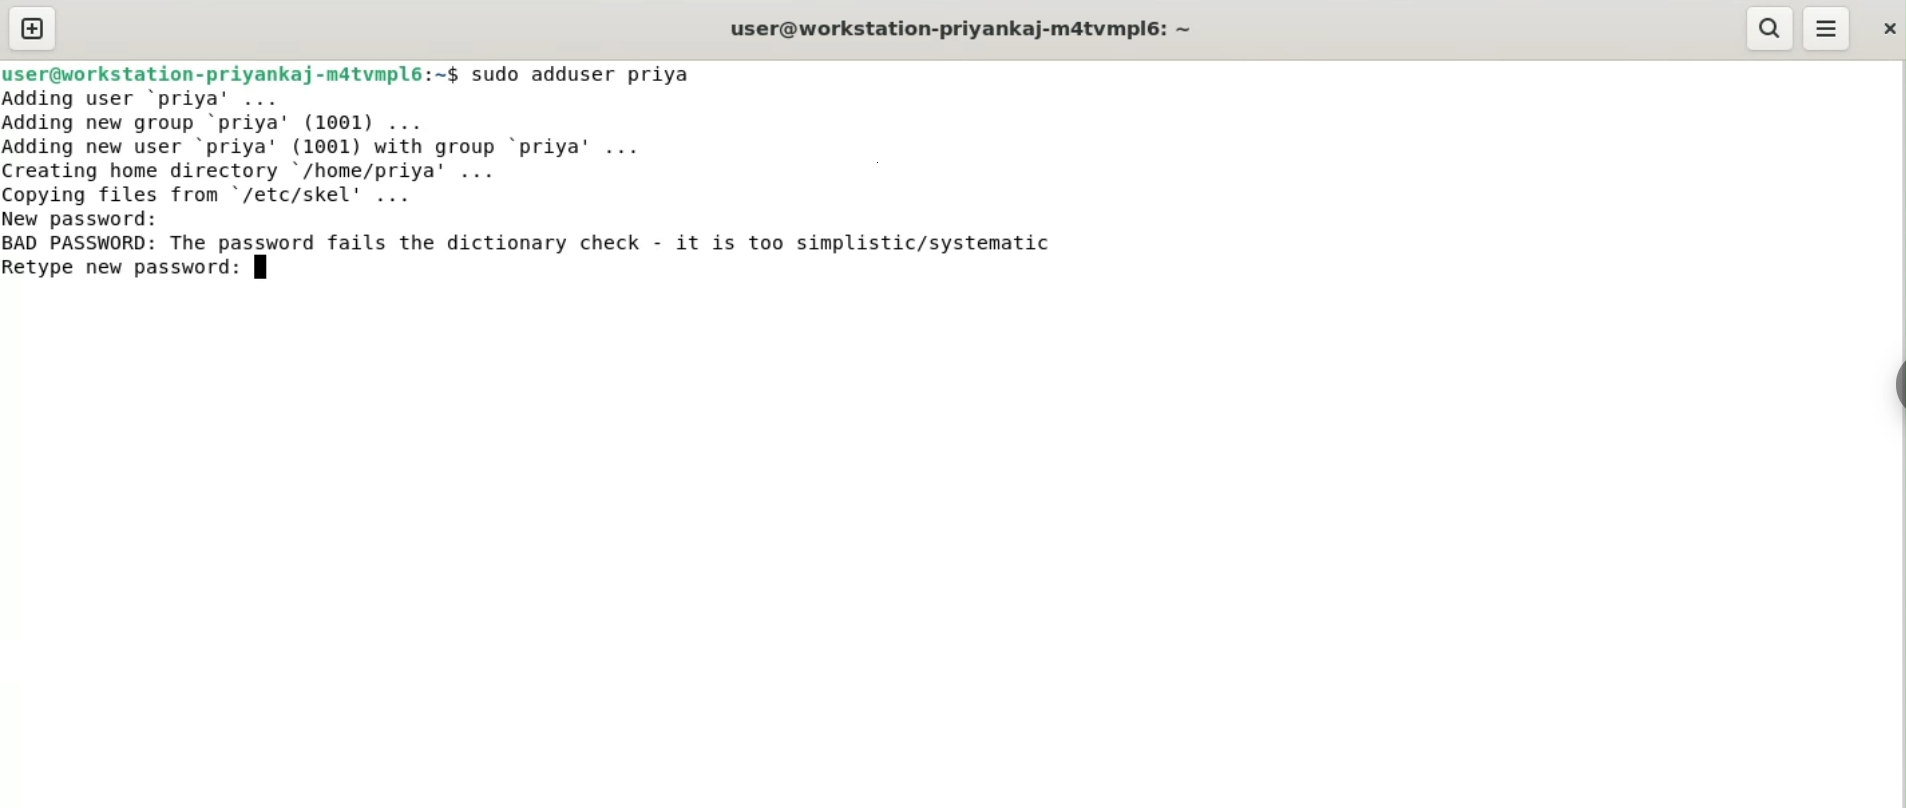  Describe the element at coordinates (1767, 28) in the screenshot. I see `search` at that location.